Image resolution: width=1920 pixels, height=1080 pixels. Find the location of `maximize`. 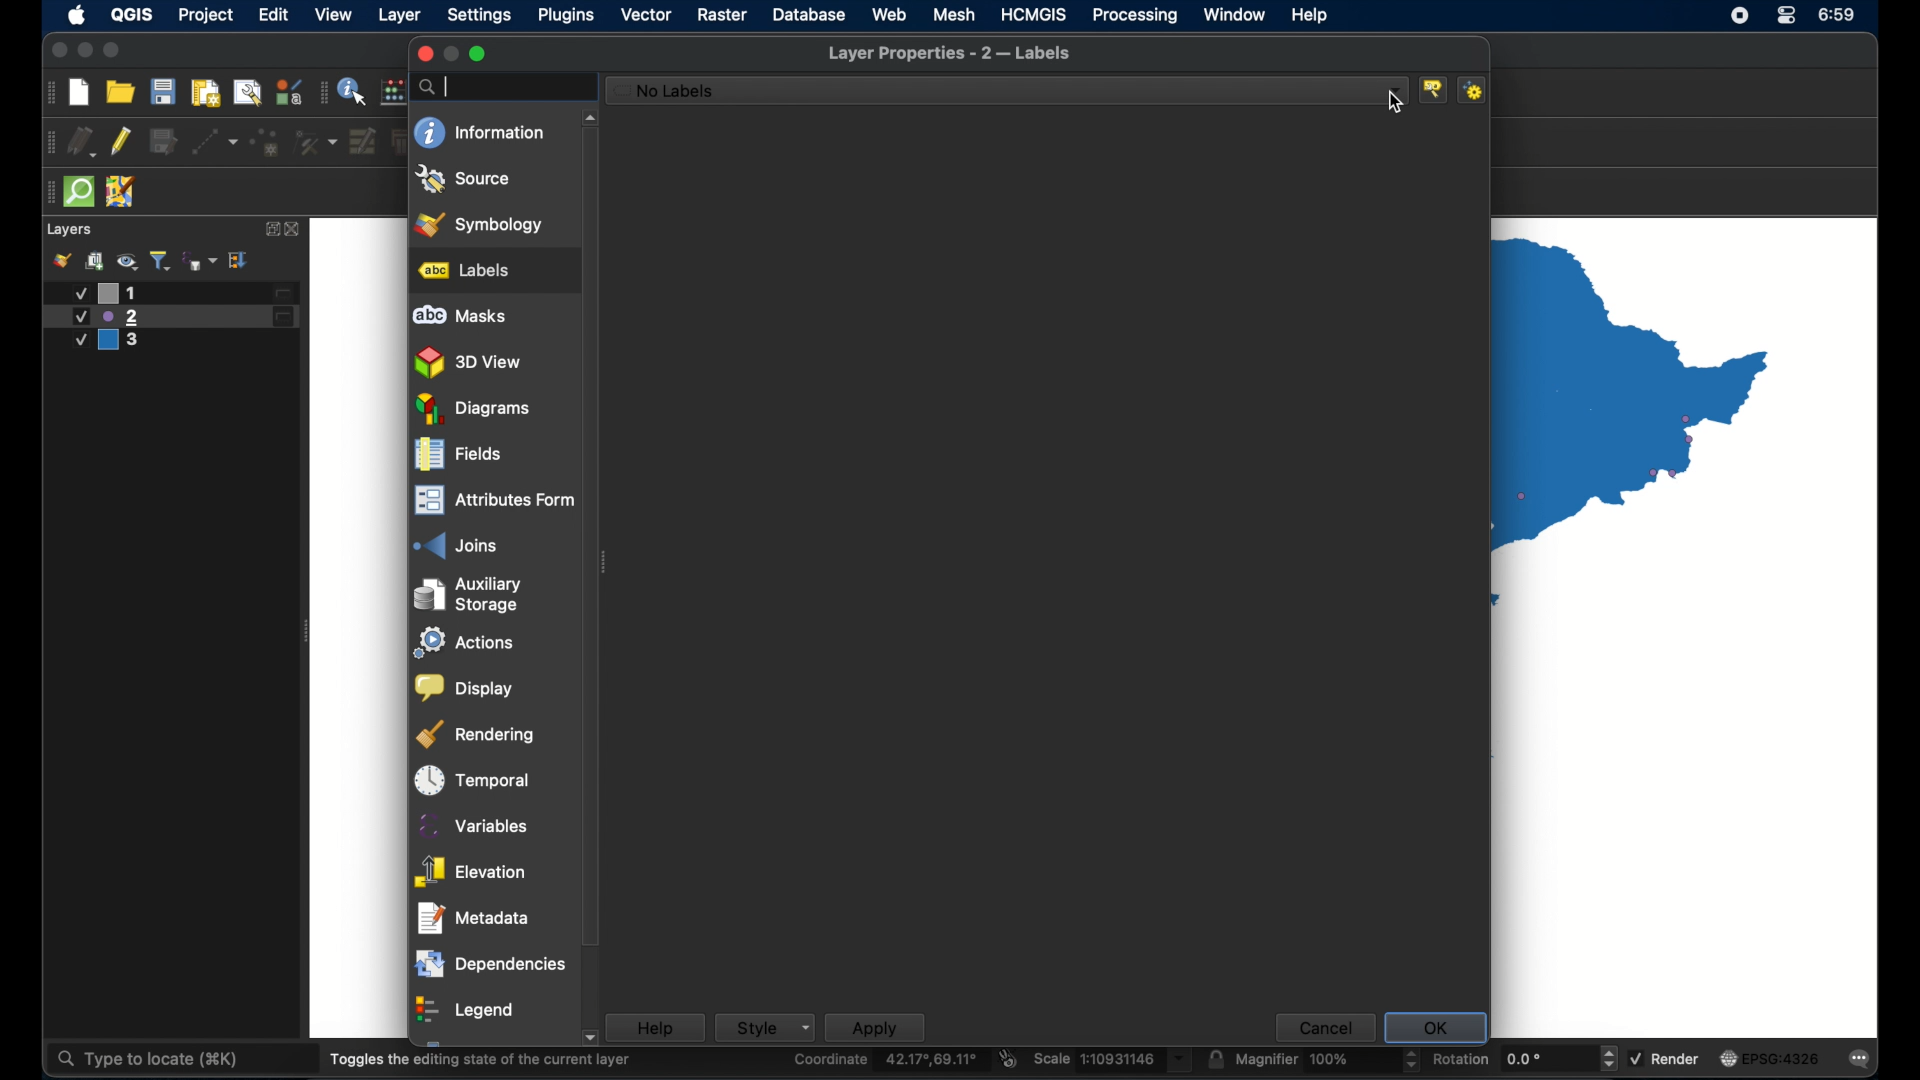

maximize is located at coordinates (479, 54).